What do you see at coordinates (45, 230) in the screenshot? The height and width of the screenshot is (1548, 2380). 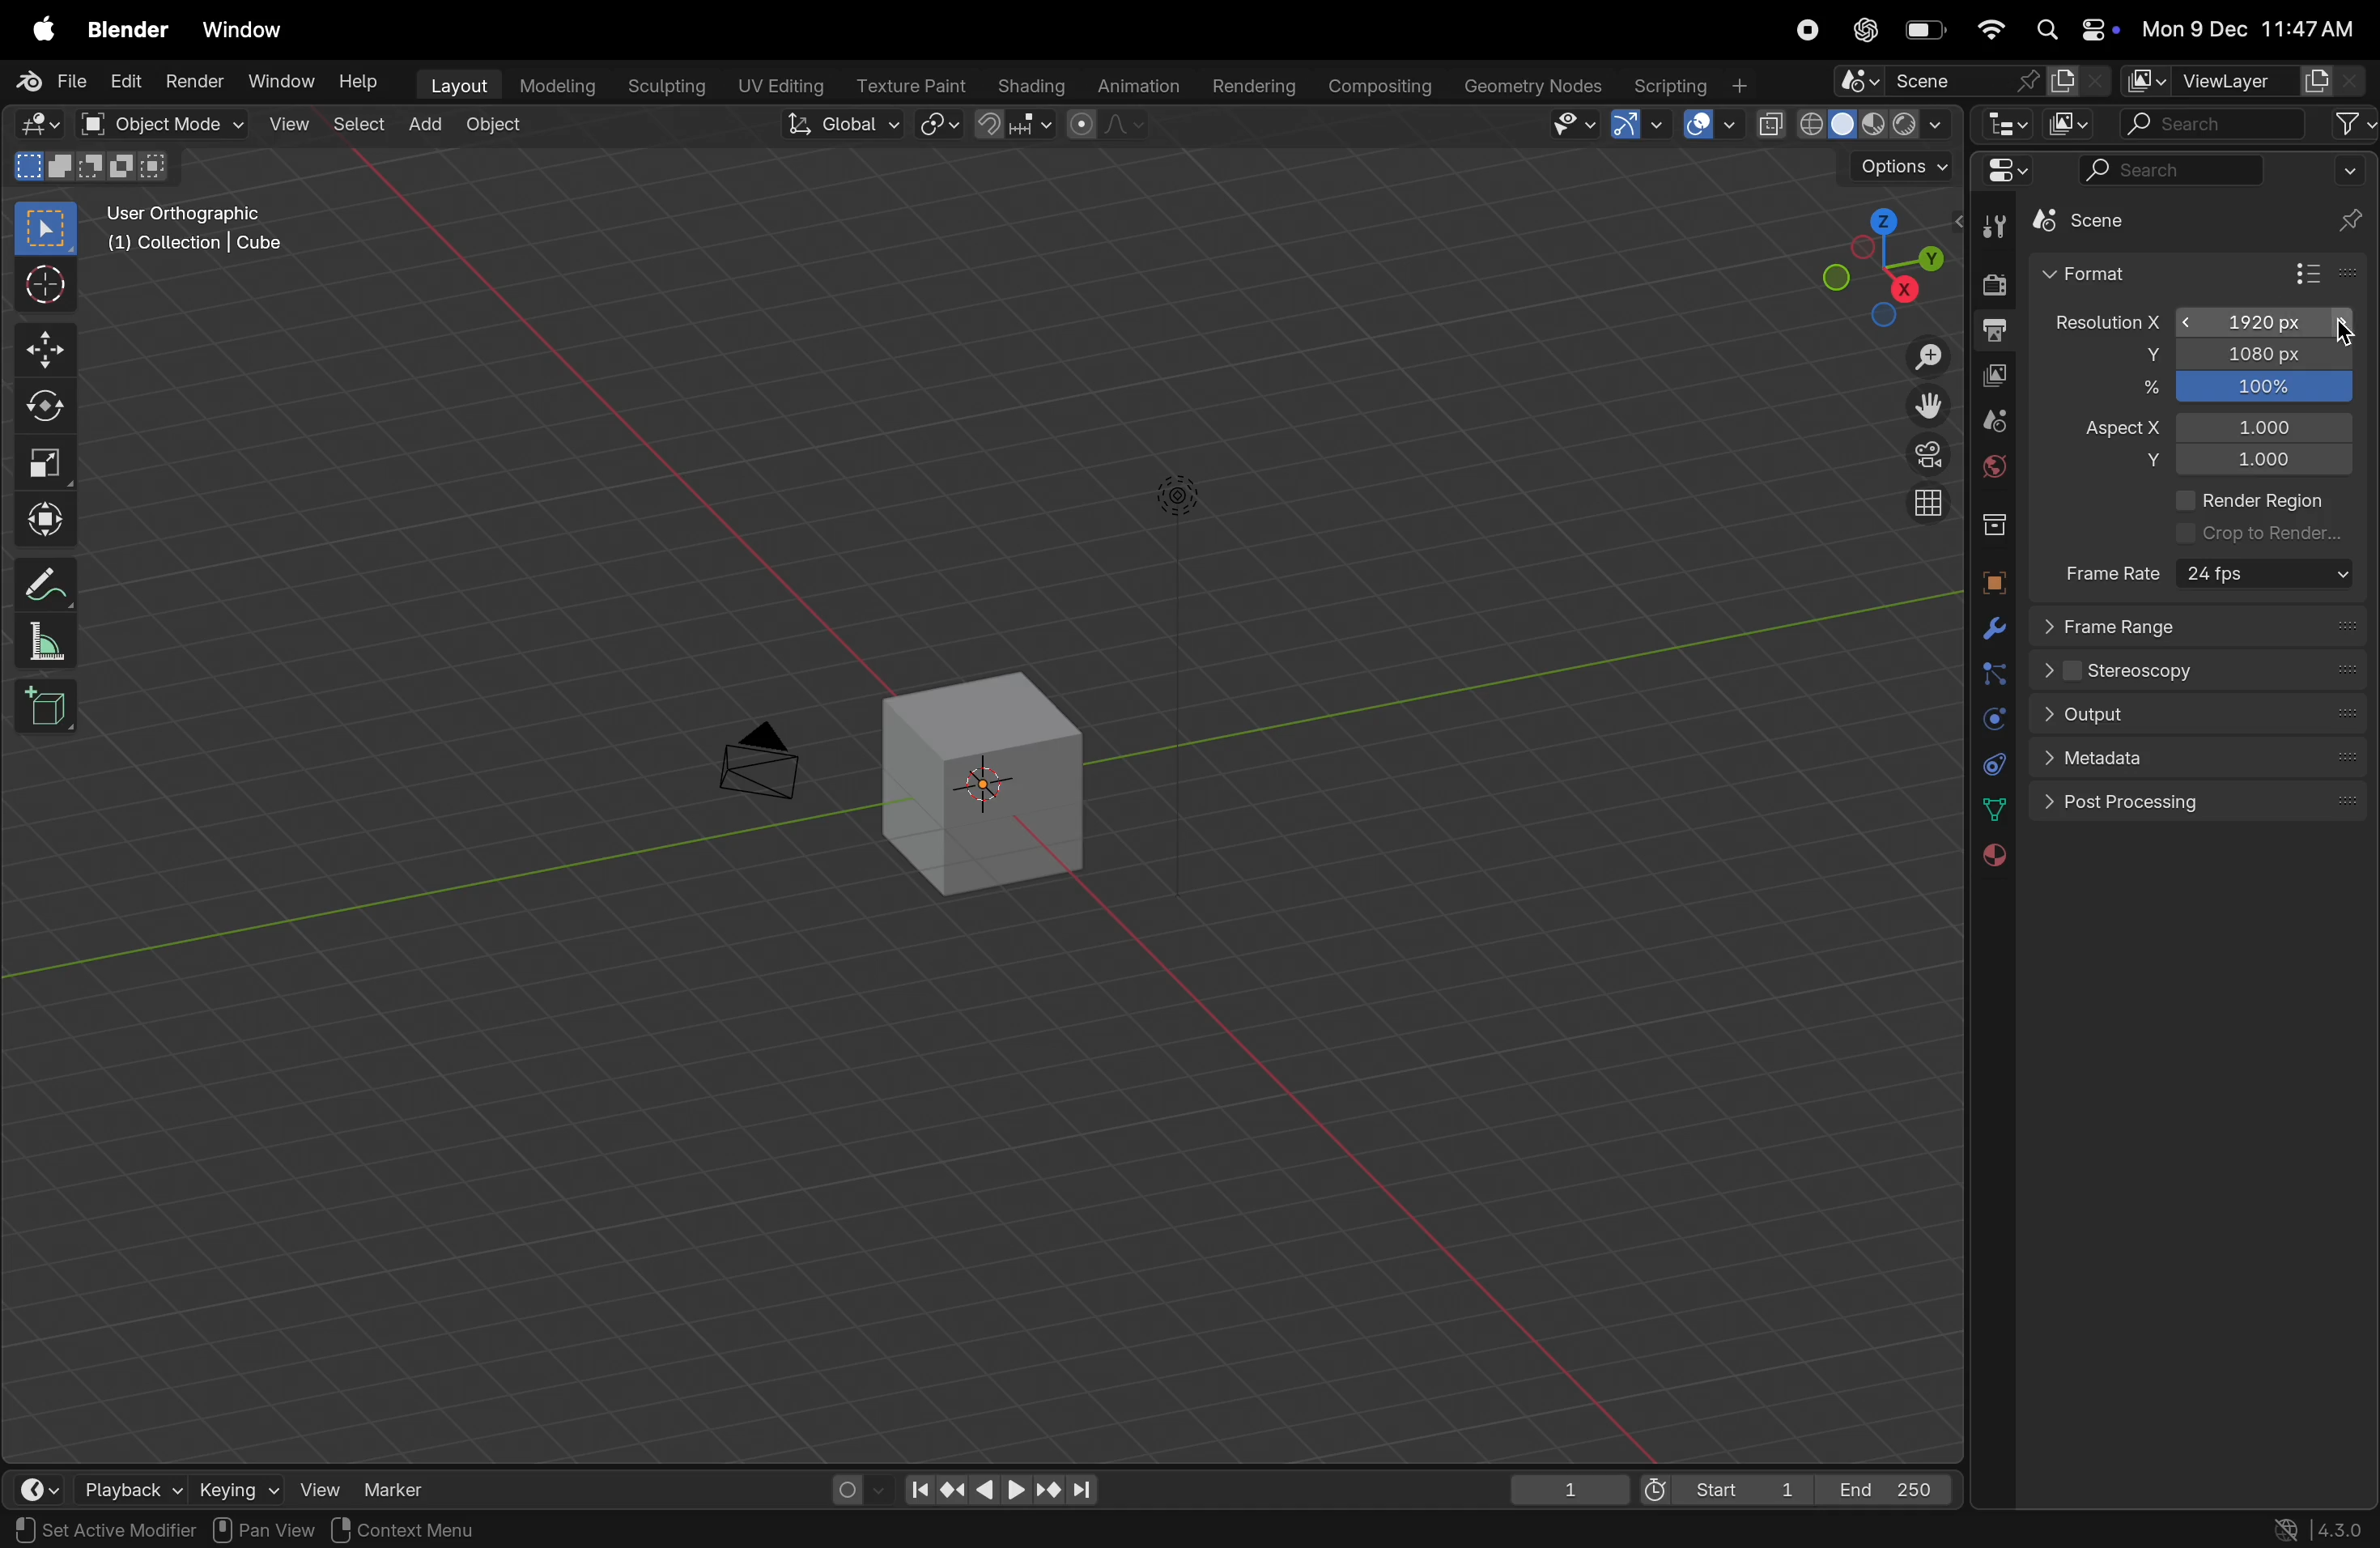 I see `select box` at bounding box center [45, 230].